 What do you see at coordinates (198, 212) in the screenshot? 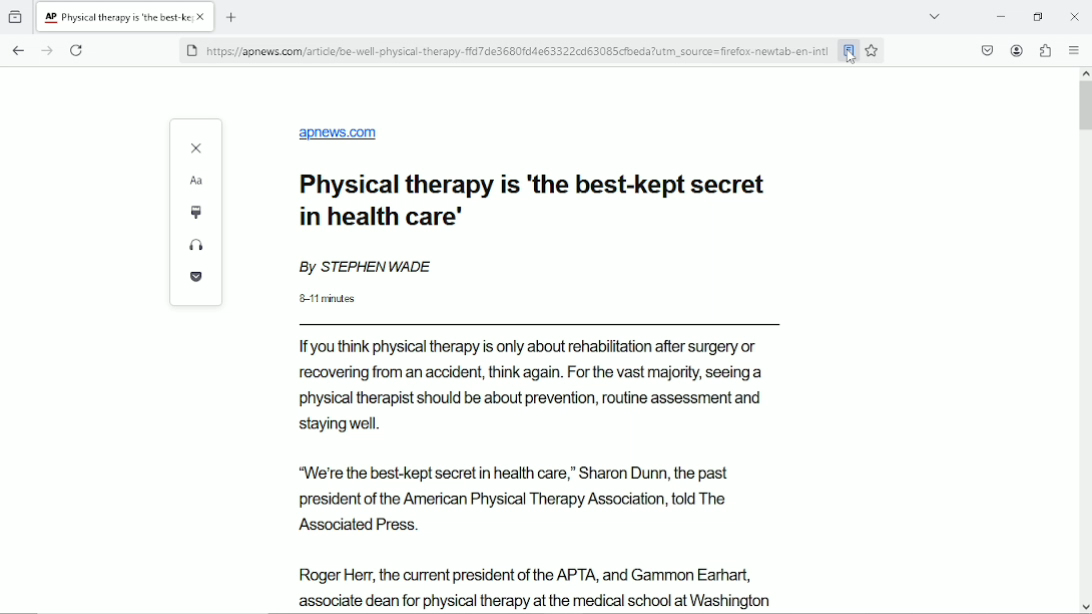
I see `theme` at bounding box center [198, 212].